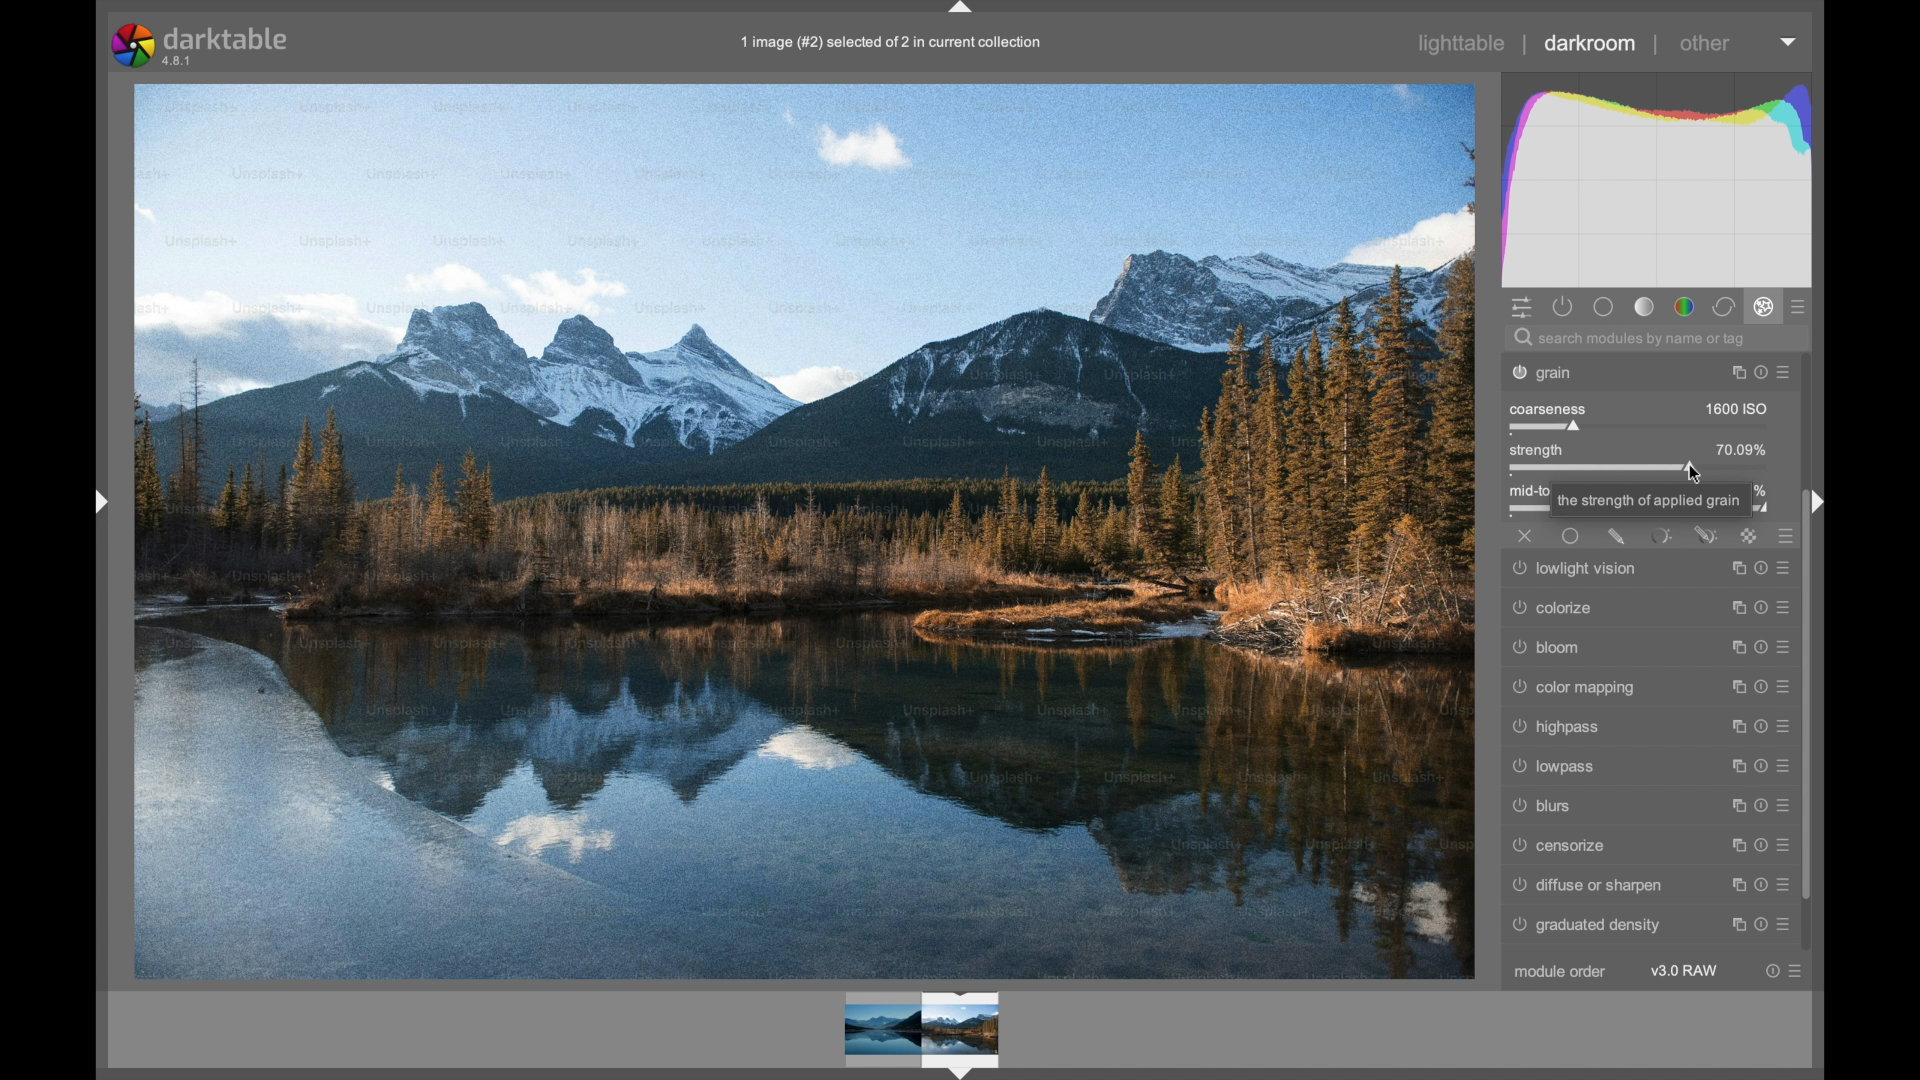 This screenshot has height=1080, width=1920. What do you see at coordinates (1757, 688) in the screenshot?
I see `reset parameters` at bounding box center [1757, 688].